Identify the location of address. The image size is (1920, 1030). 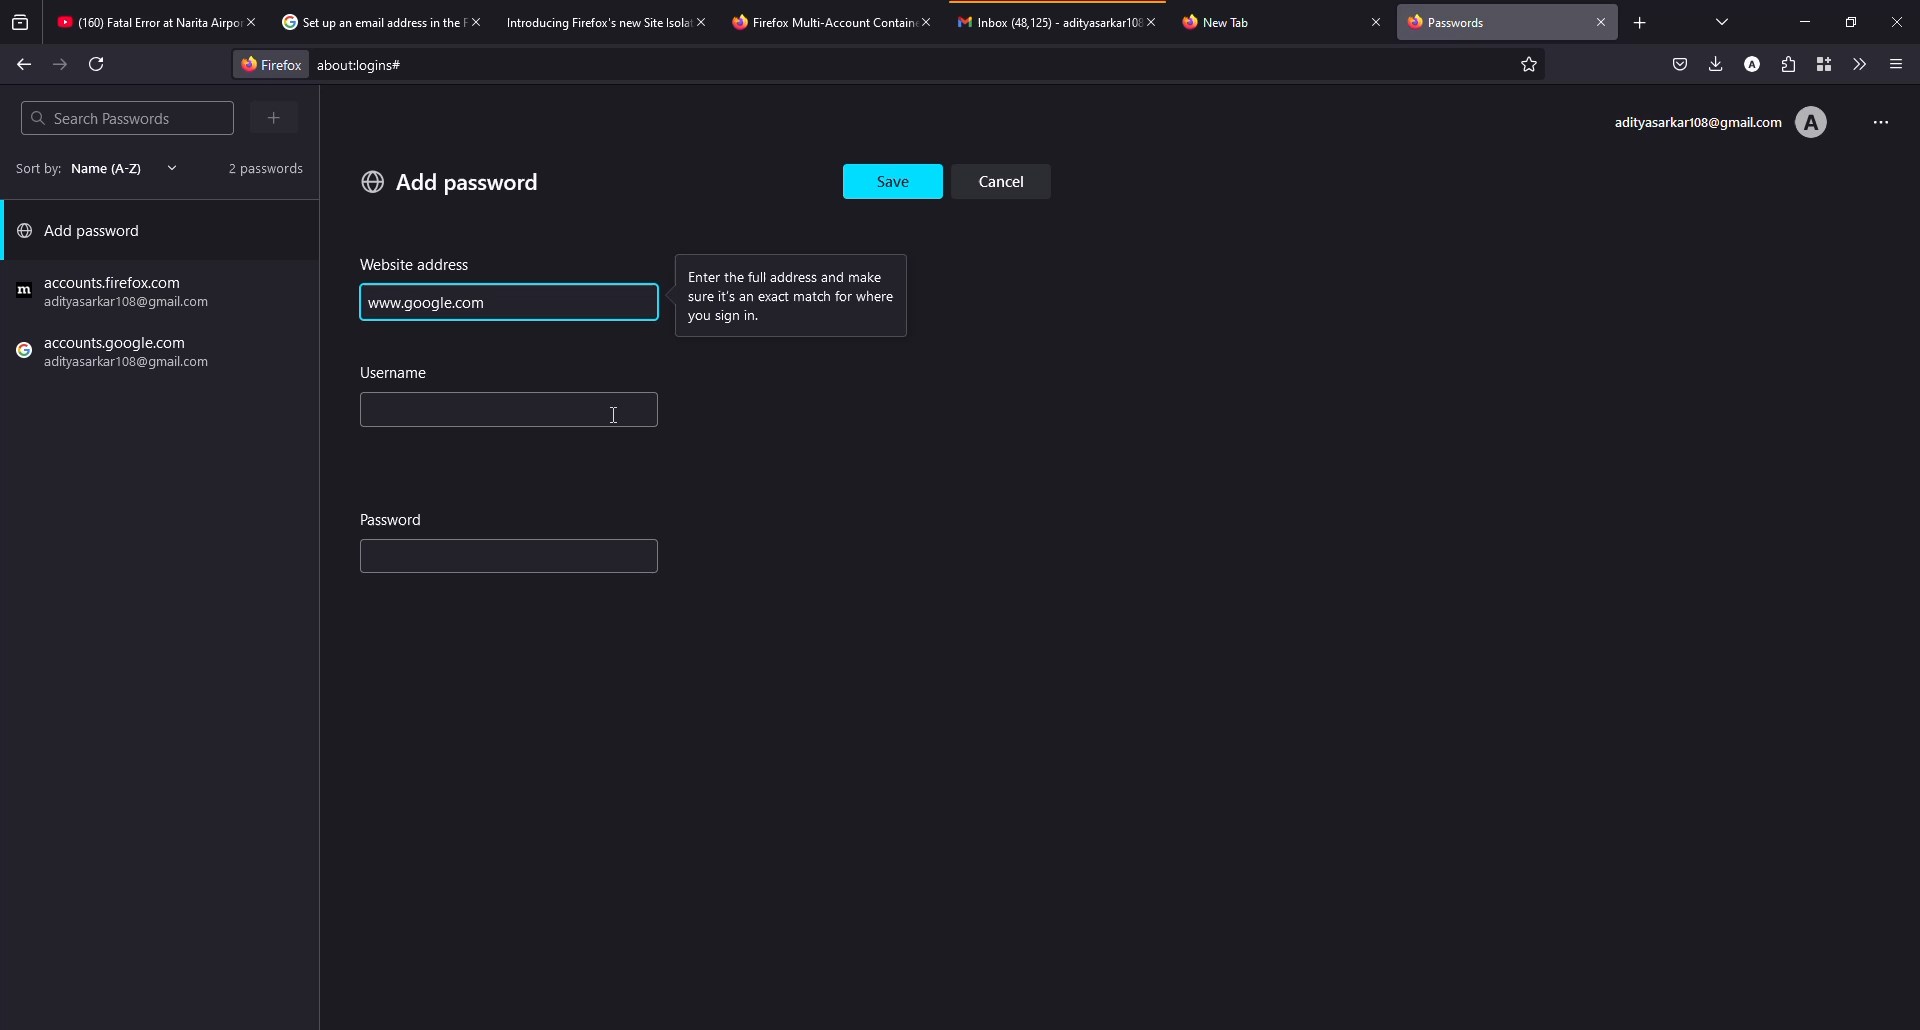
(416, 265).